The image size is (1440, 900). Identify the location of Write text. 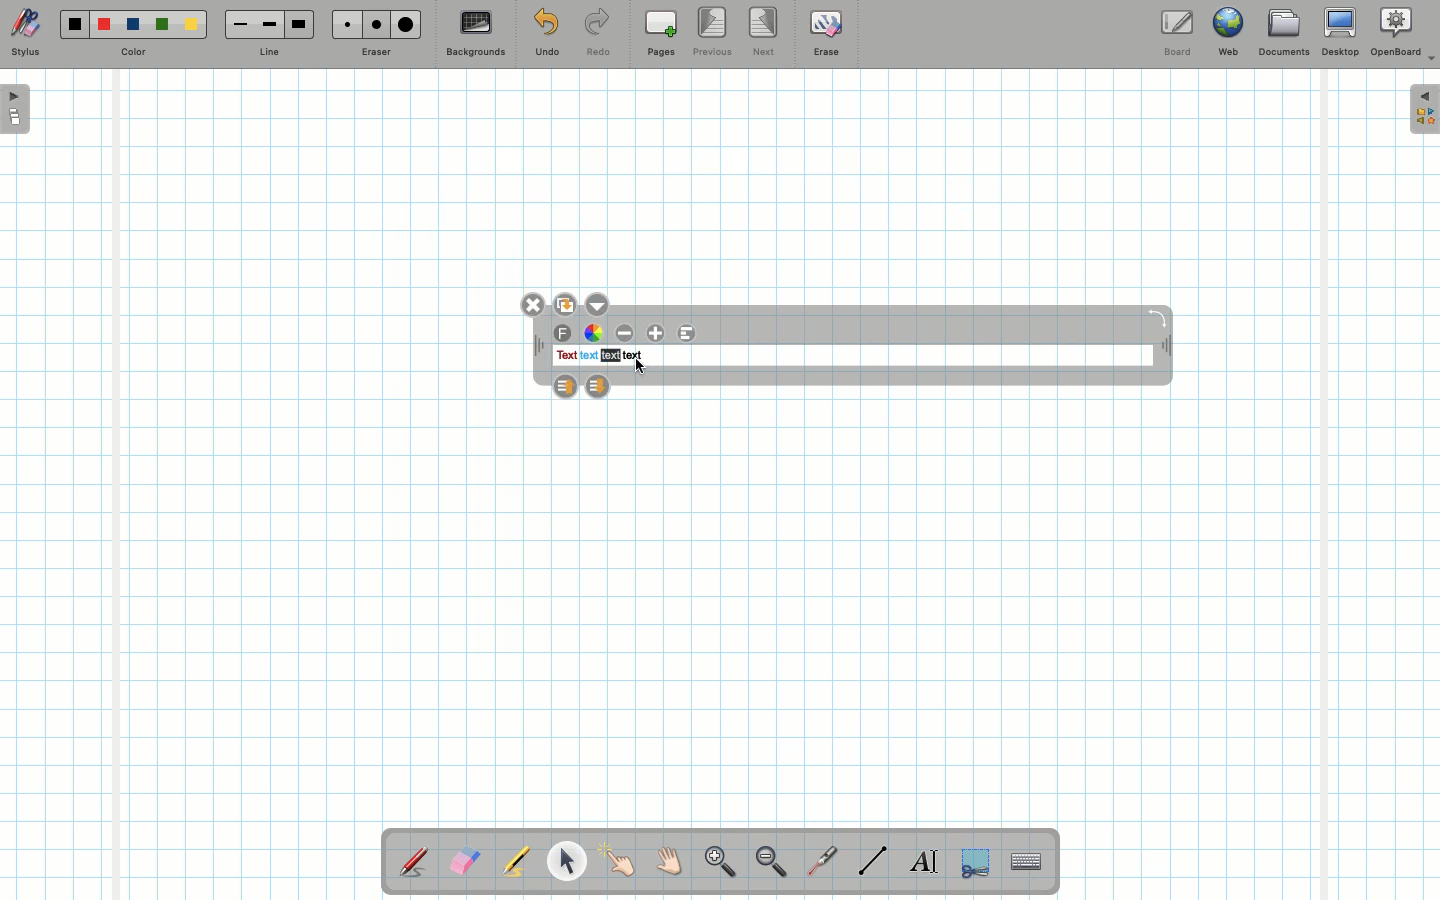
(926, 858).